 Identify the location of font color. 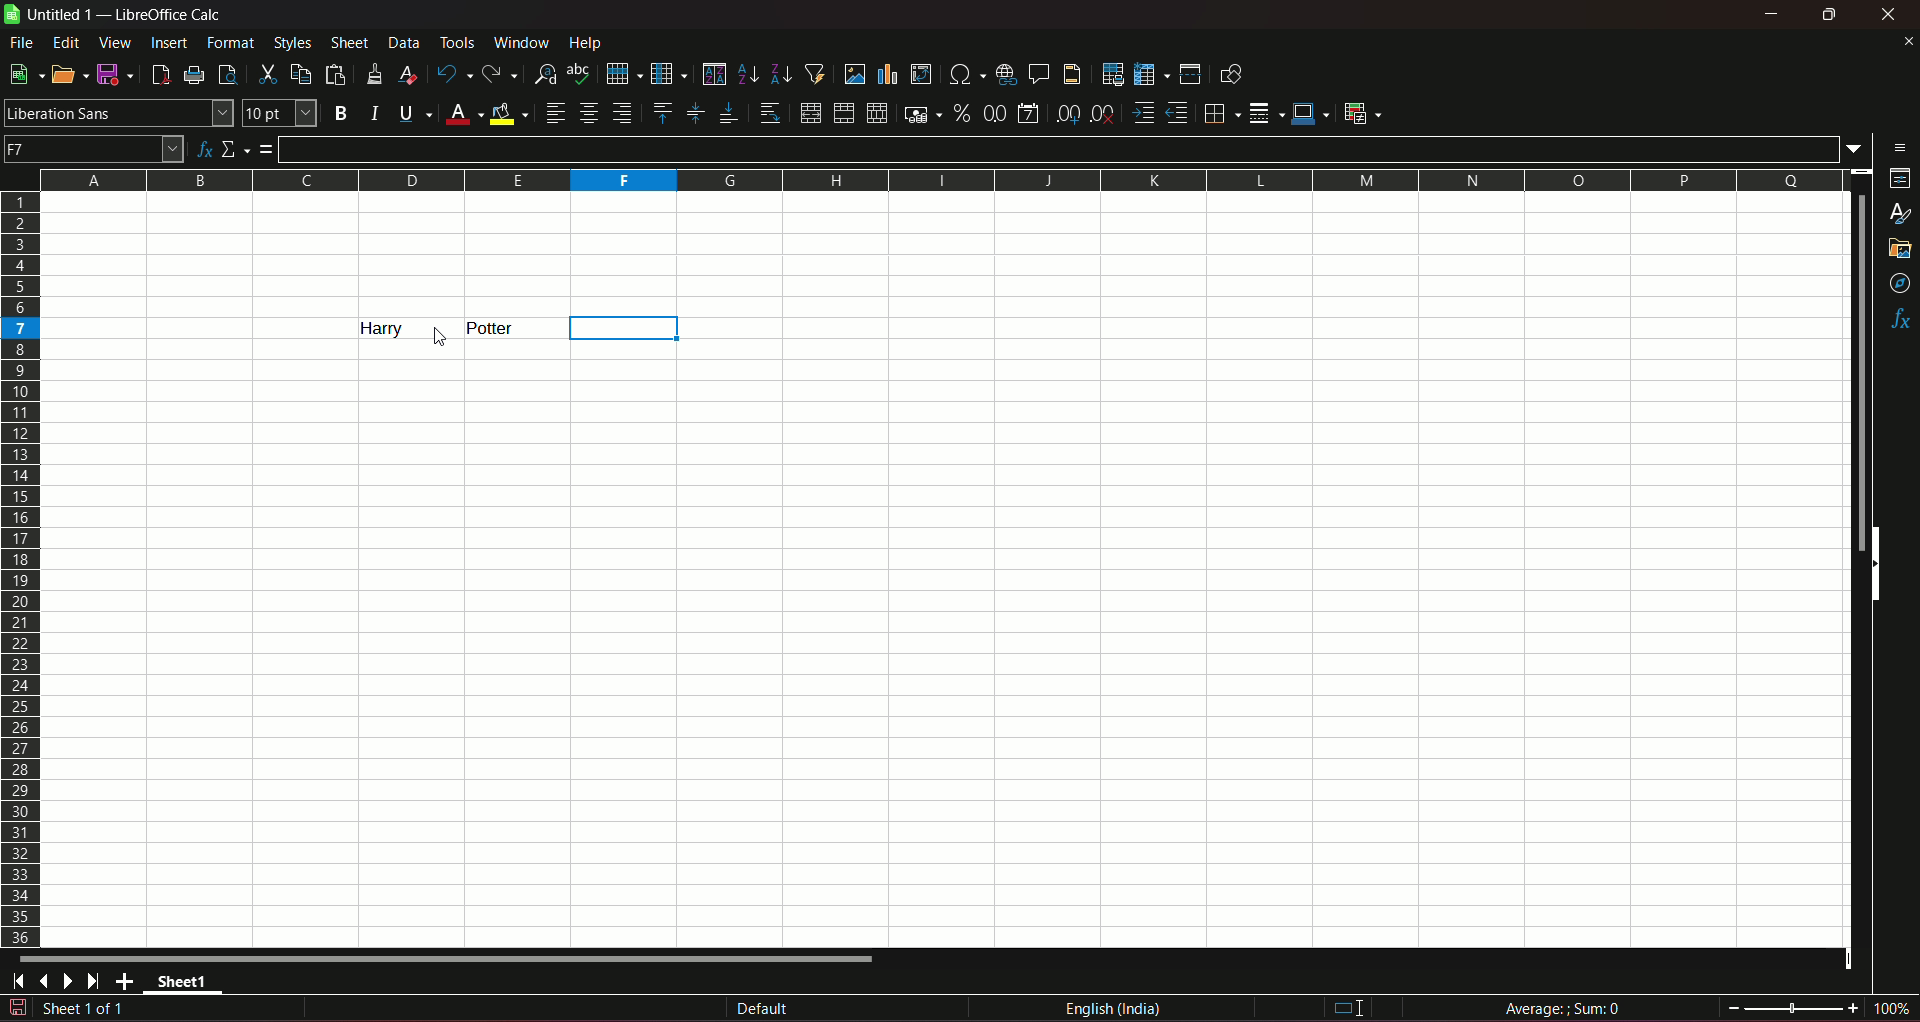
(464, 115).